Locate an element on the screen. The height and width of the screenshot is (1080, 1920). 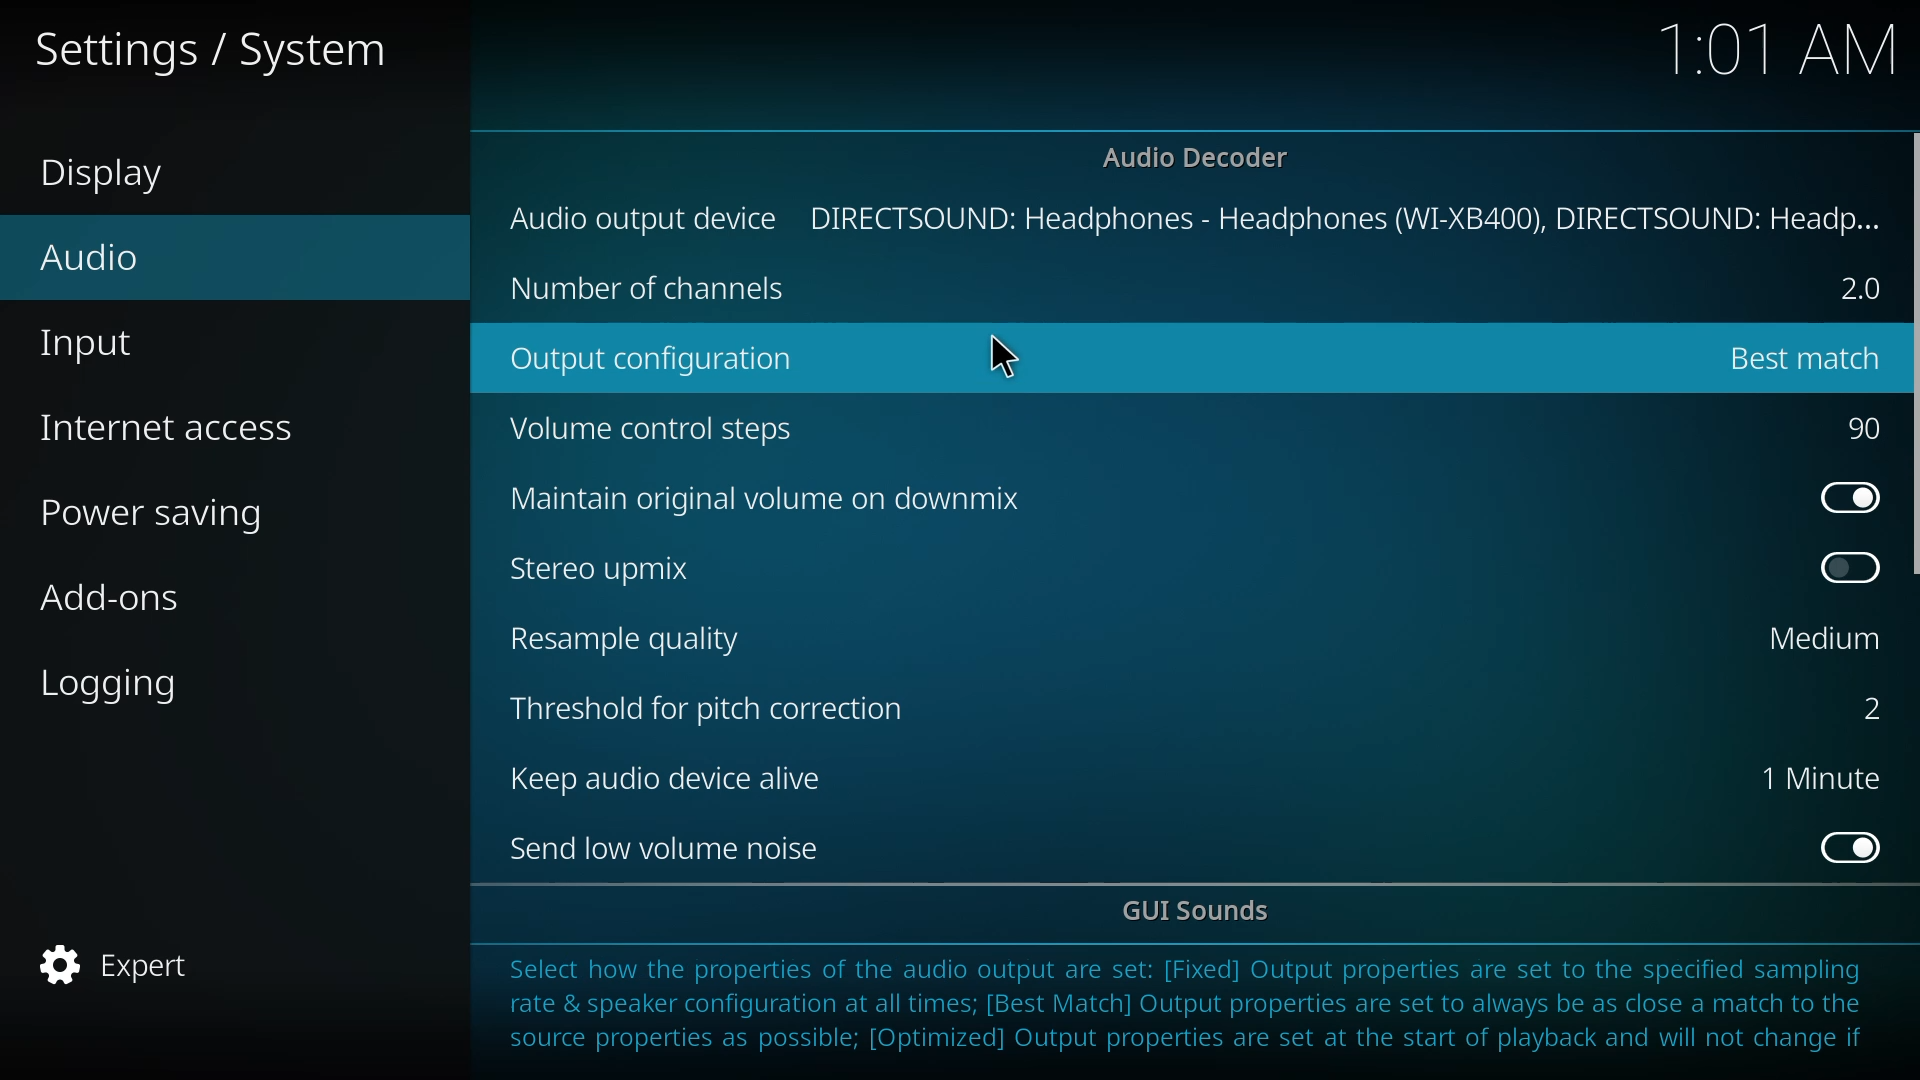
send low volume noise is located at coordinates (667, 845).